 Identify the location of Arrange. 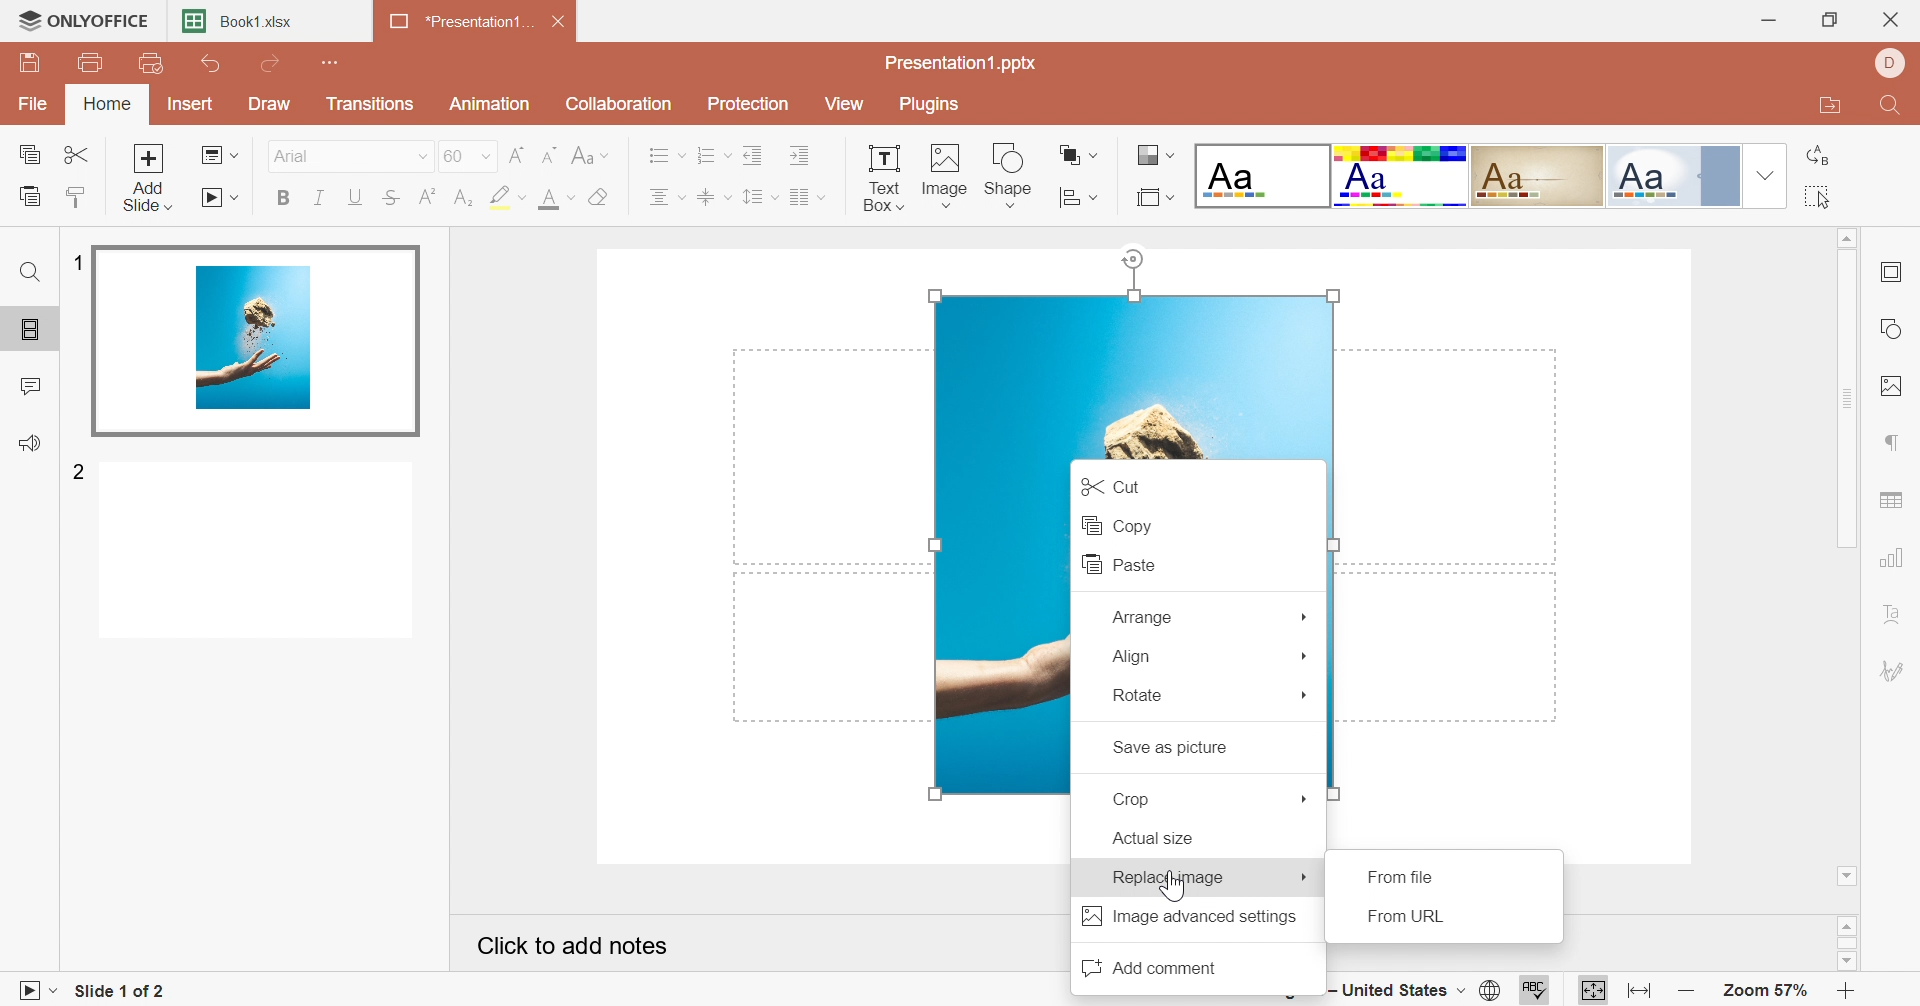
(1140, 616).